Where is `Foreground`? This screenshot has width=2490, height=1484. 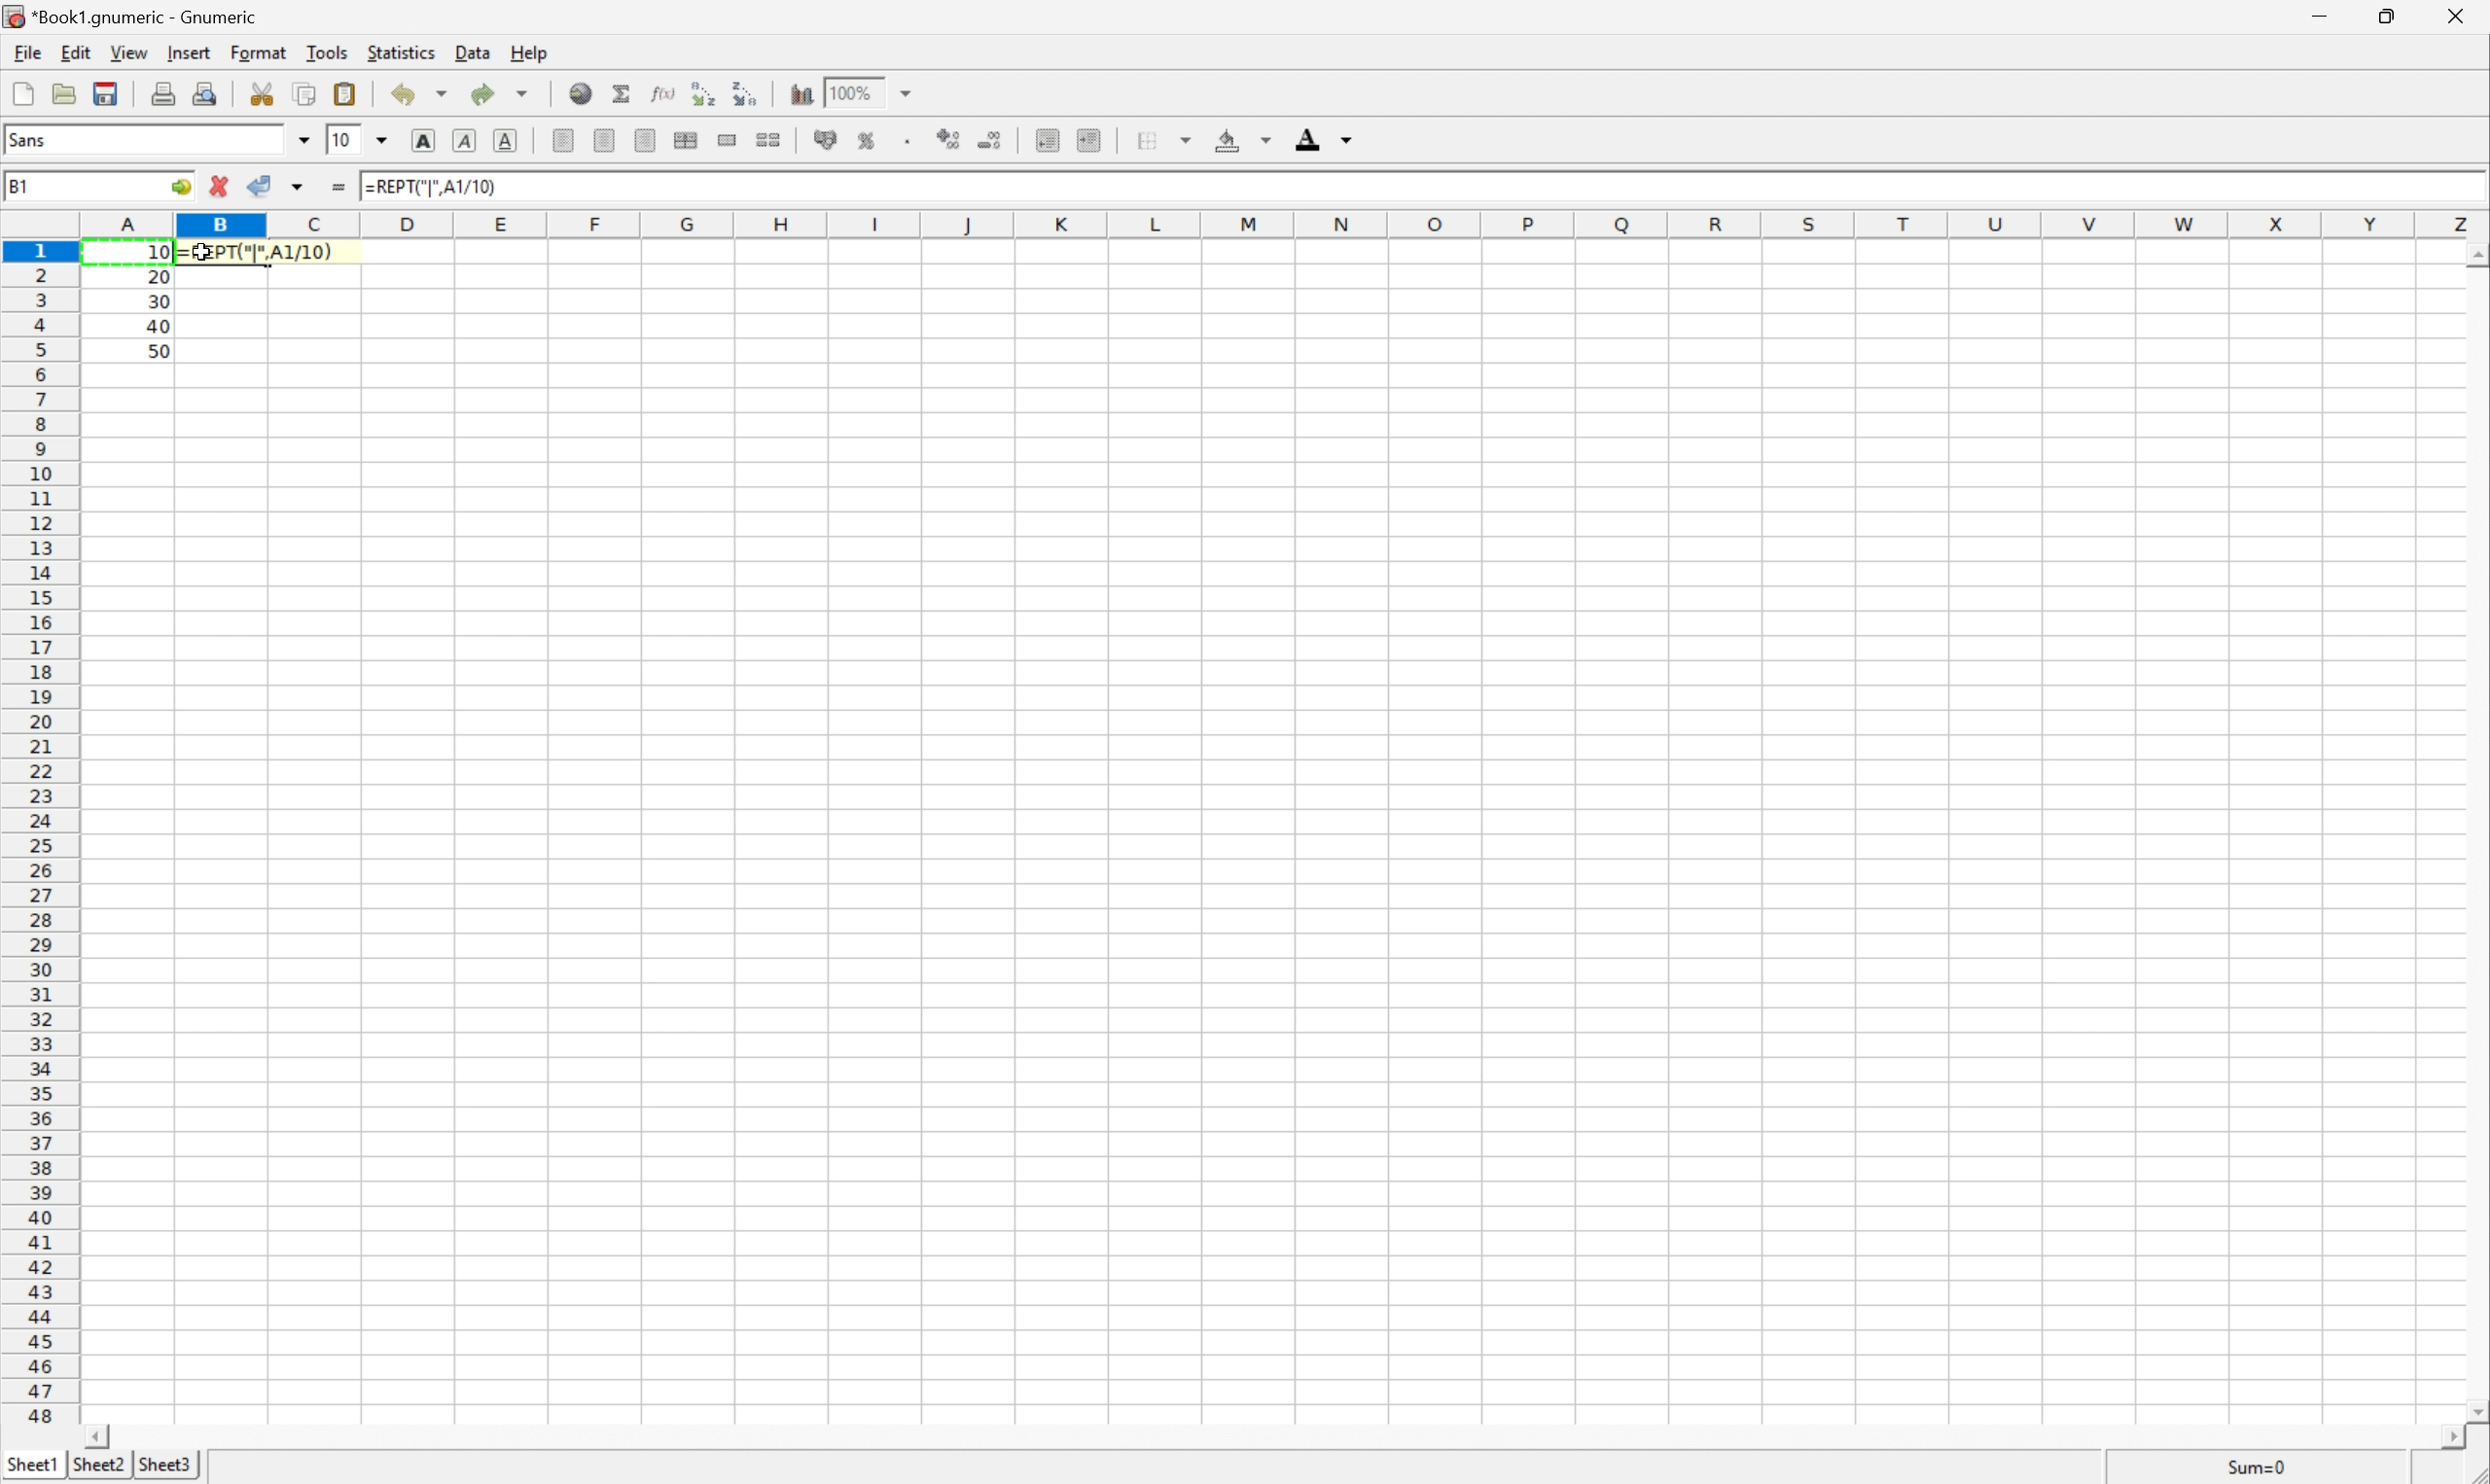 Foreground is located at coordinates (1325, 137).